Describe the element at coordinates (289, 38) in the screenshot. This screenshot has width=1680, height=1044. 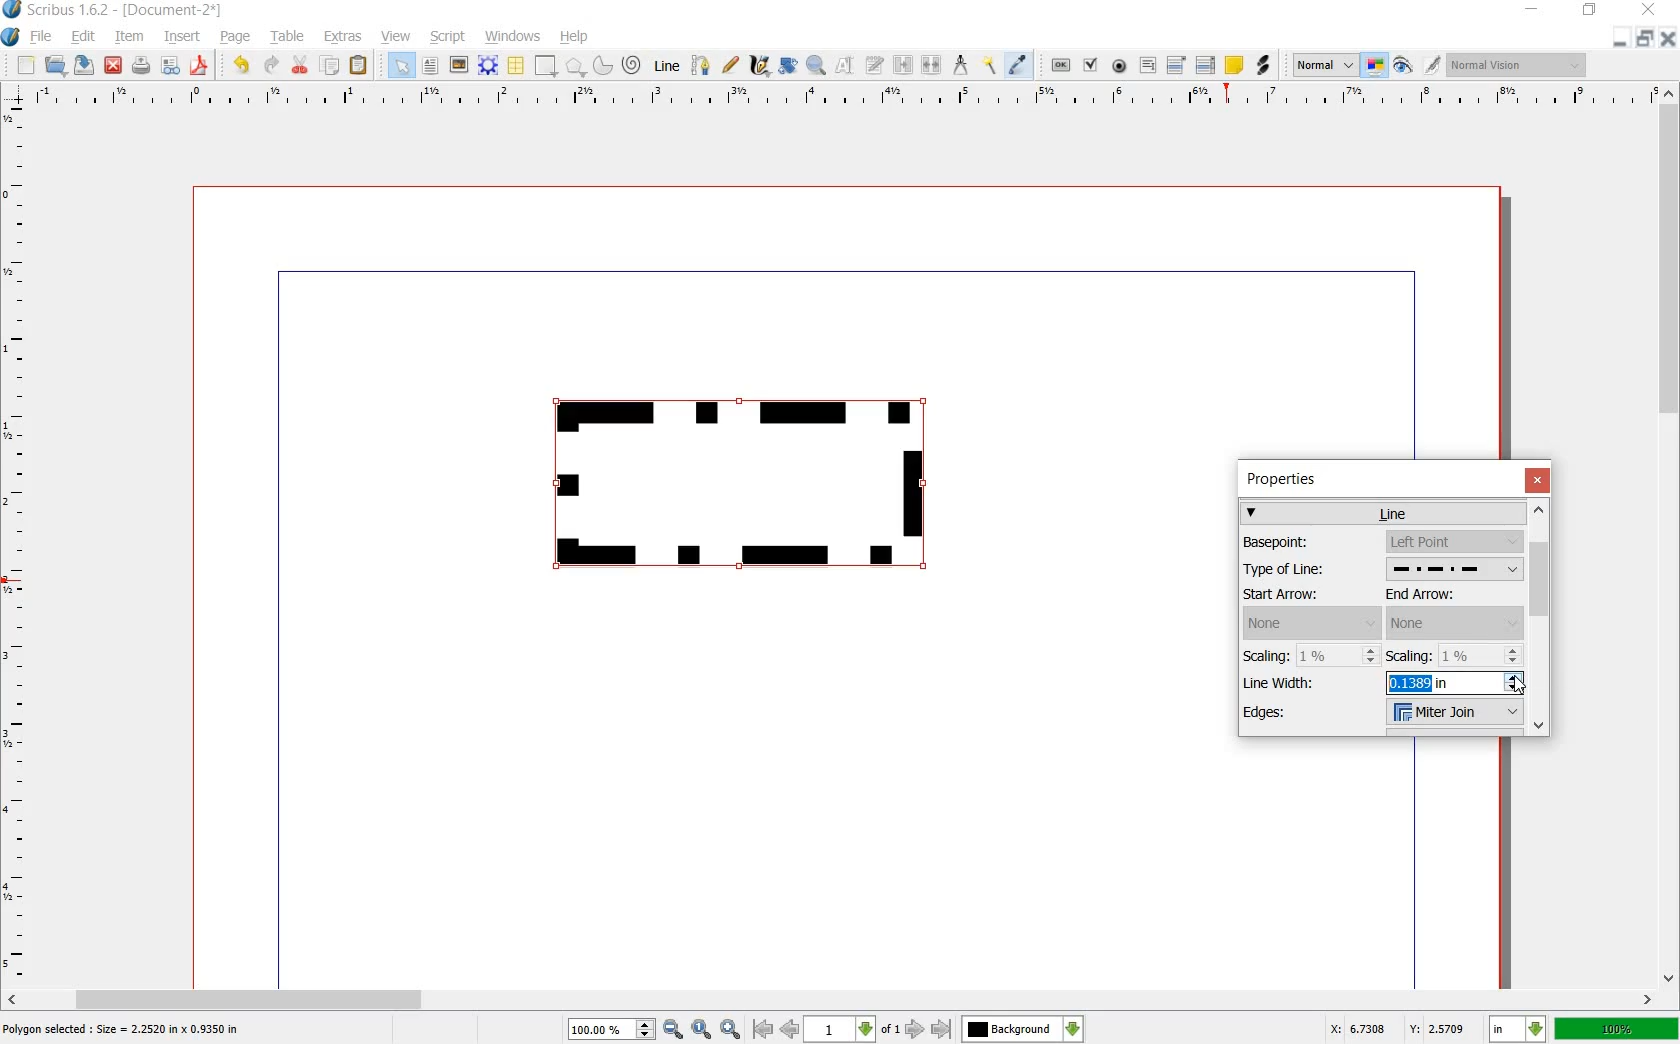
I see `TABLE` at that location.